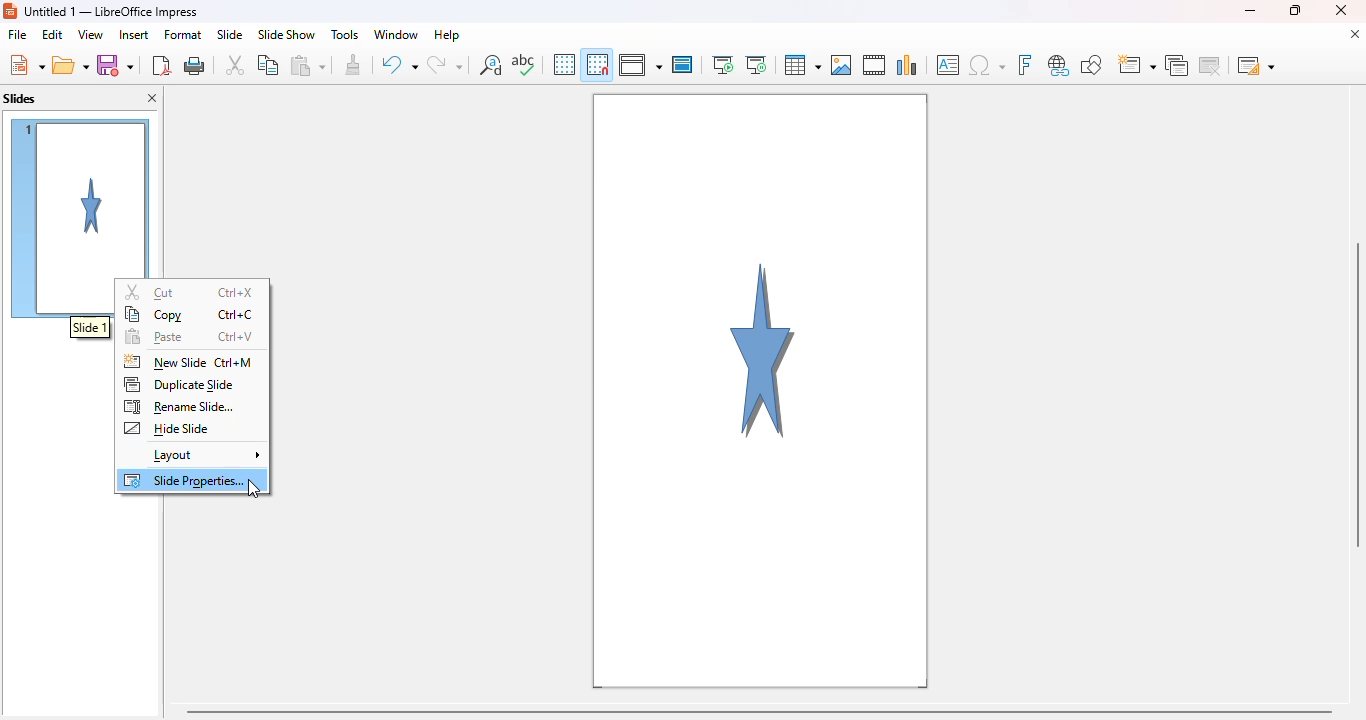 This screenshot has height=720, width=1366. Describe the element at coordinates (114, 64) in the screenshot. I see `save` at that location.